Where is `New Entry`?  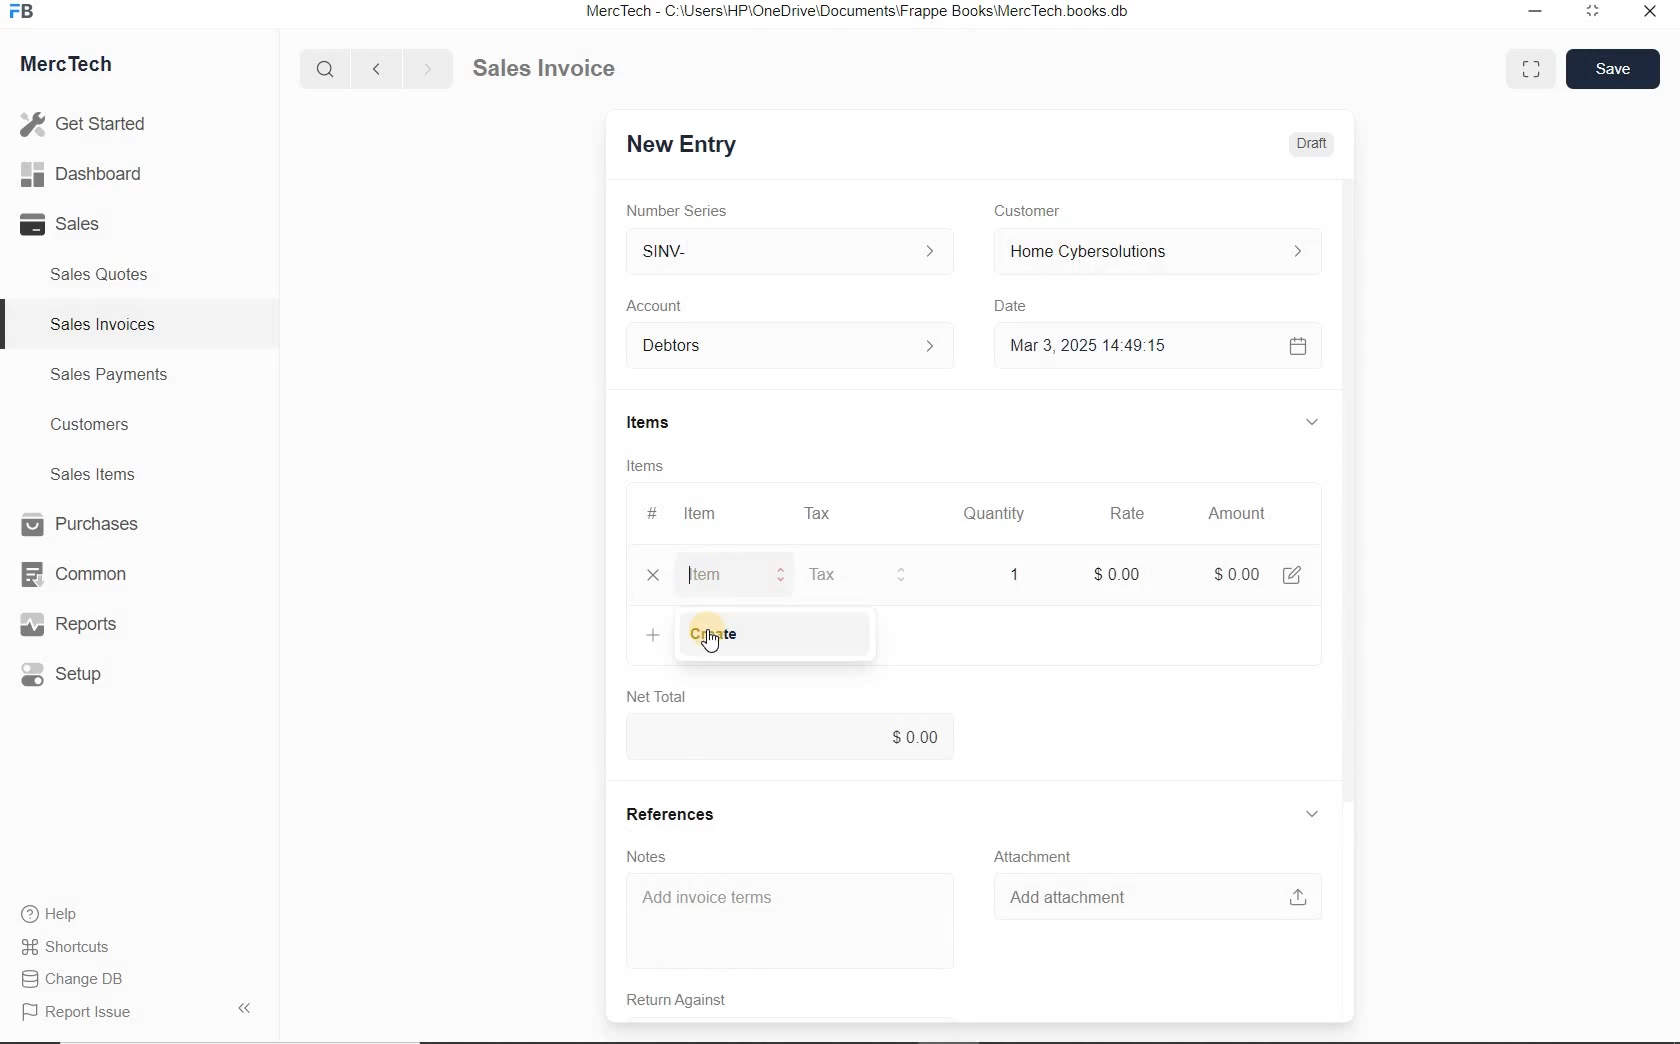 New Entry is located at coordinates (680, 145).